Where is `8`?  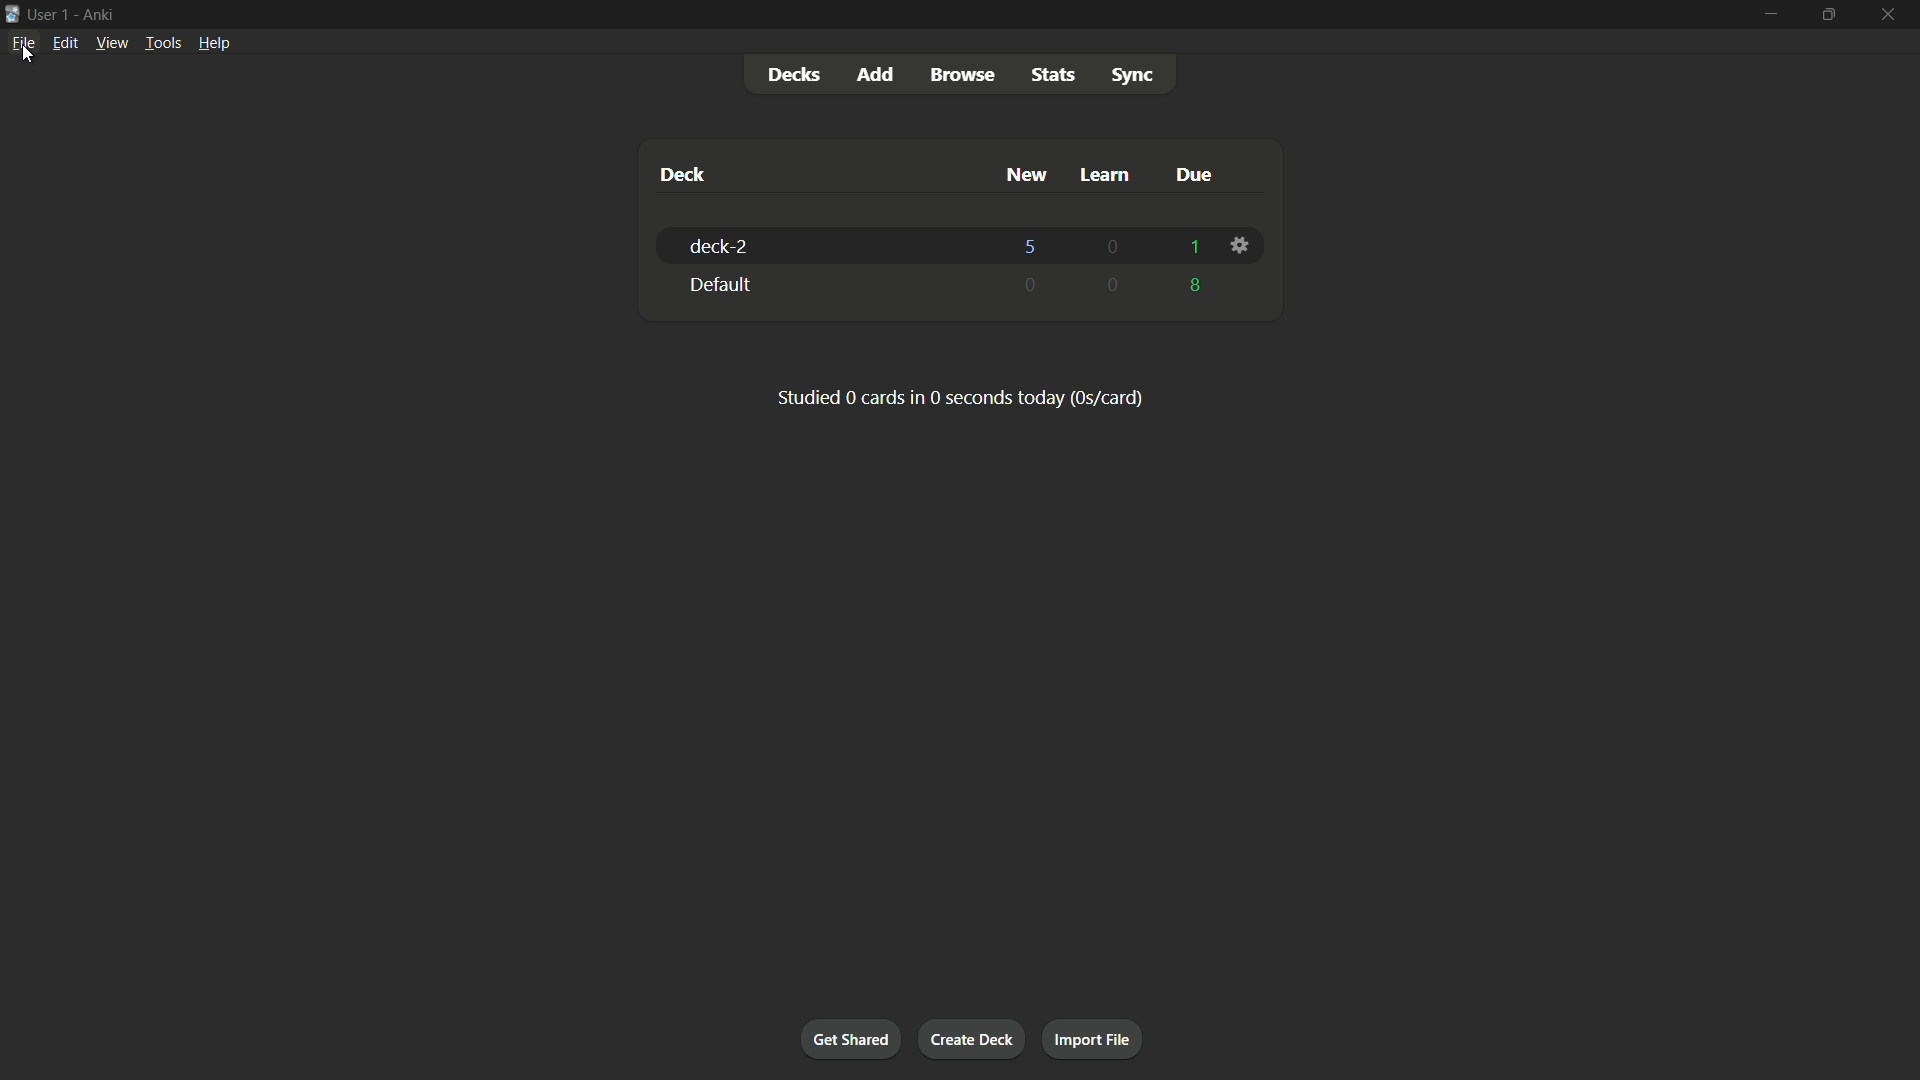
8 is located at coordinates (1197, 286).